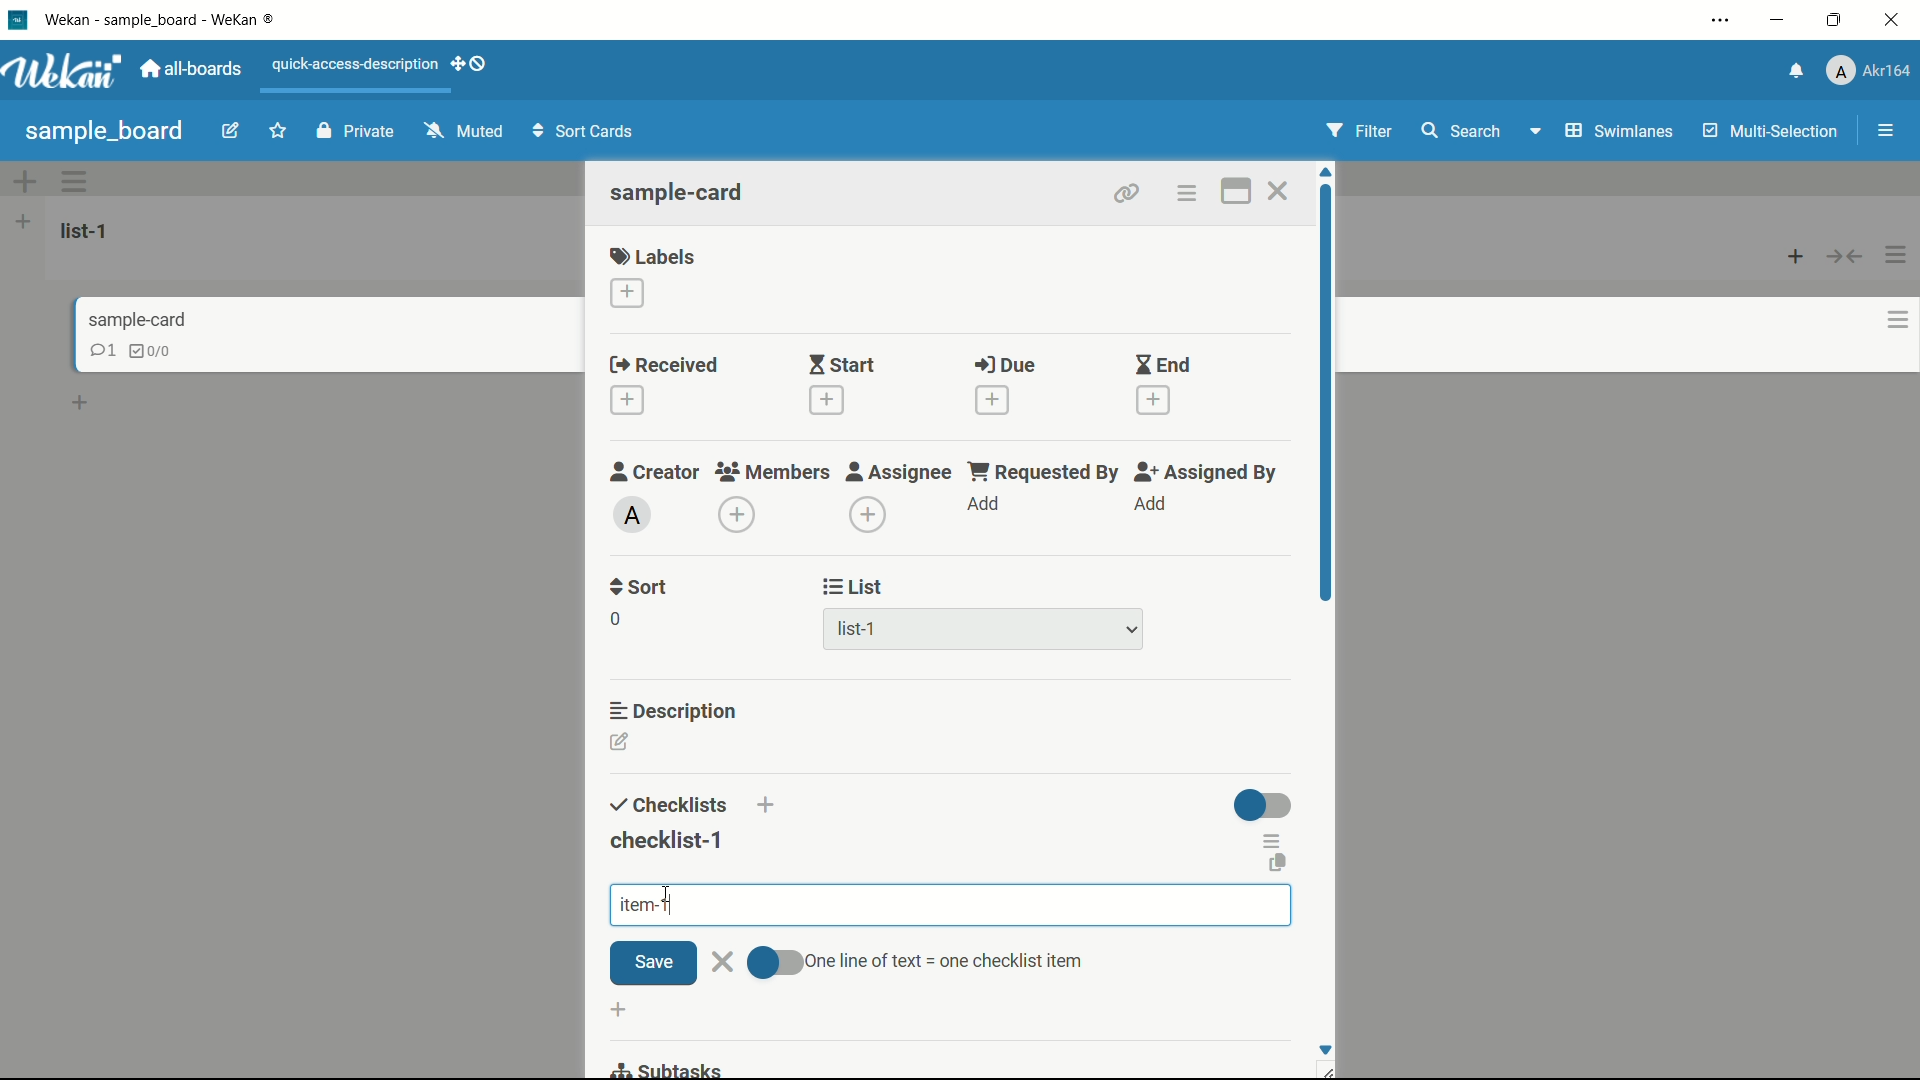 The image size is (1920, 1080). What do you see at coordinates (659, 365) in the screenshot?
I see `received` at bounding box center [659, 365].